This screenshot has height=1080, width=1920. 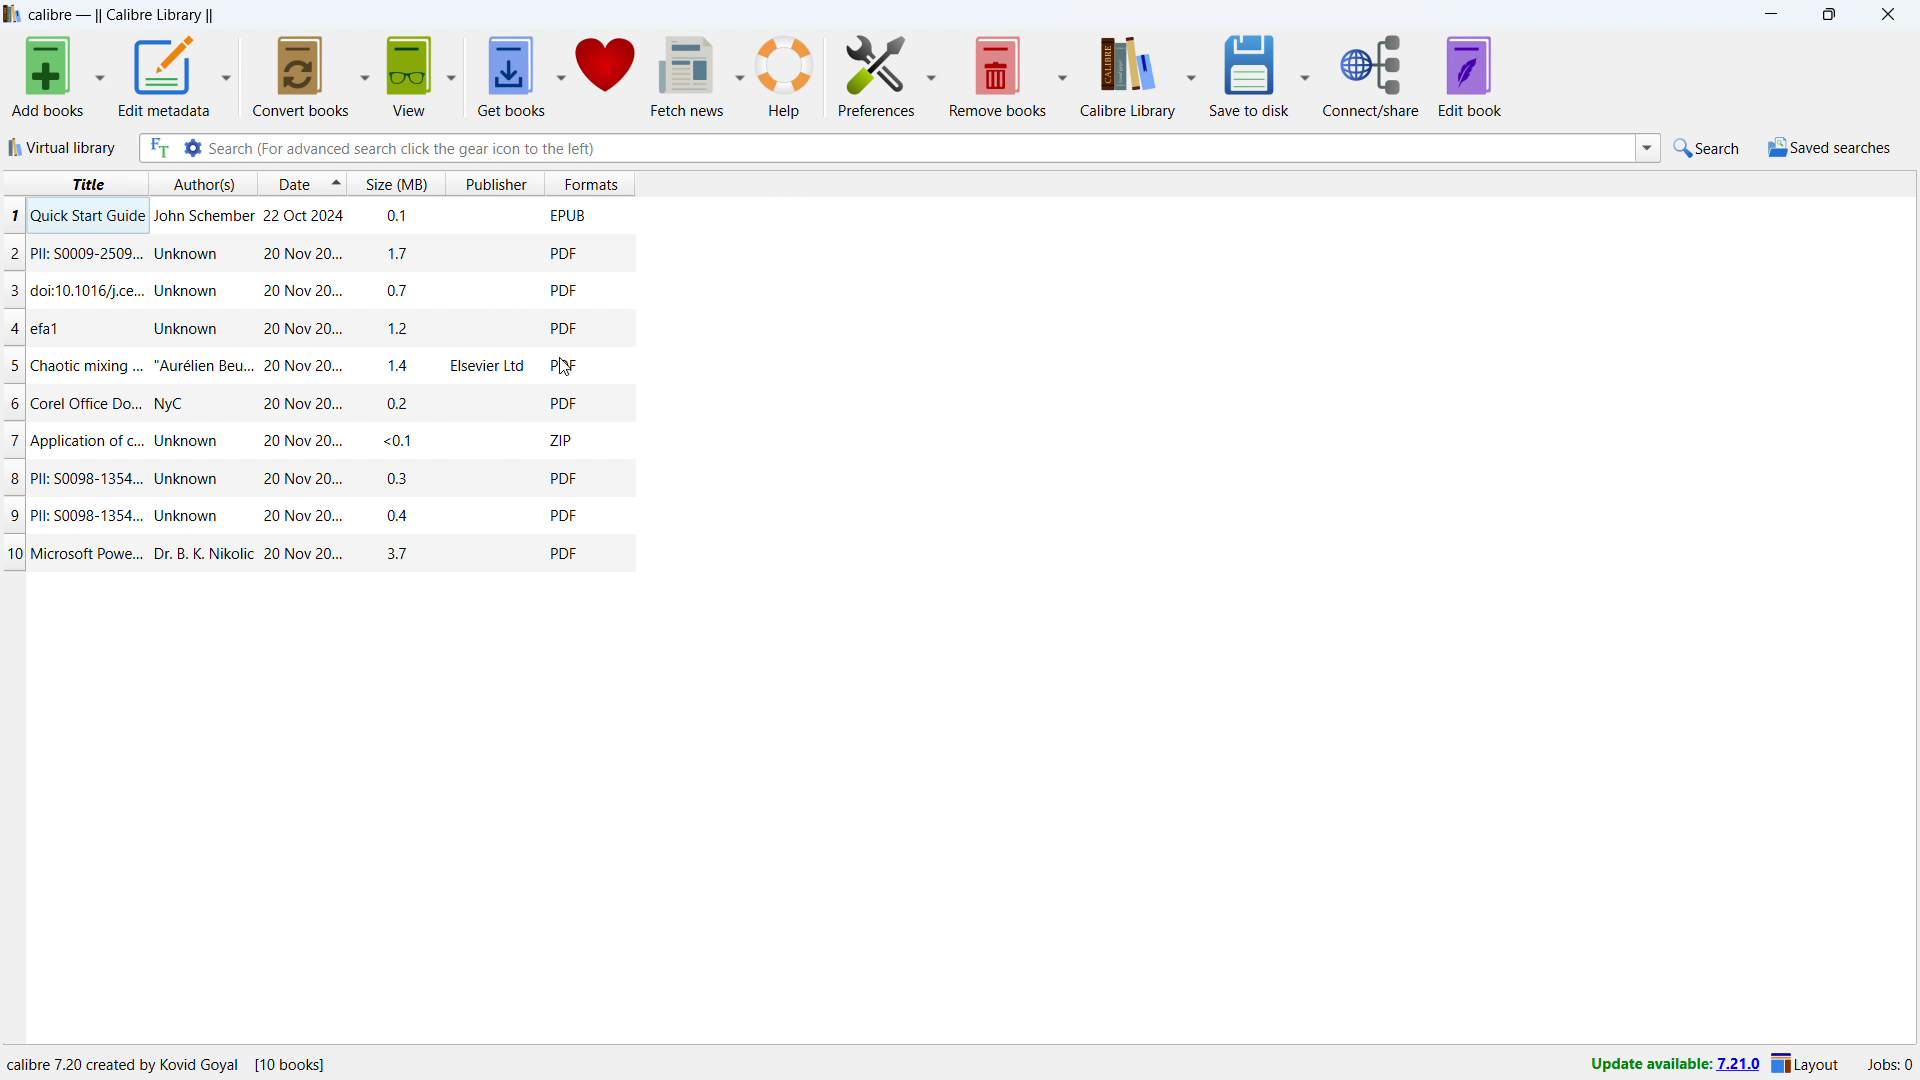 What do you see at coordinates (355, 292) in the screenshot?
I see `> aor10.1016/).ce... Unknown <U Nov ZU... u.r POF` at bounding box center [355, 292].